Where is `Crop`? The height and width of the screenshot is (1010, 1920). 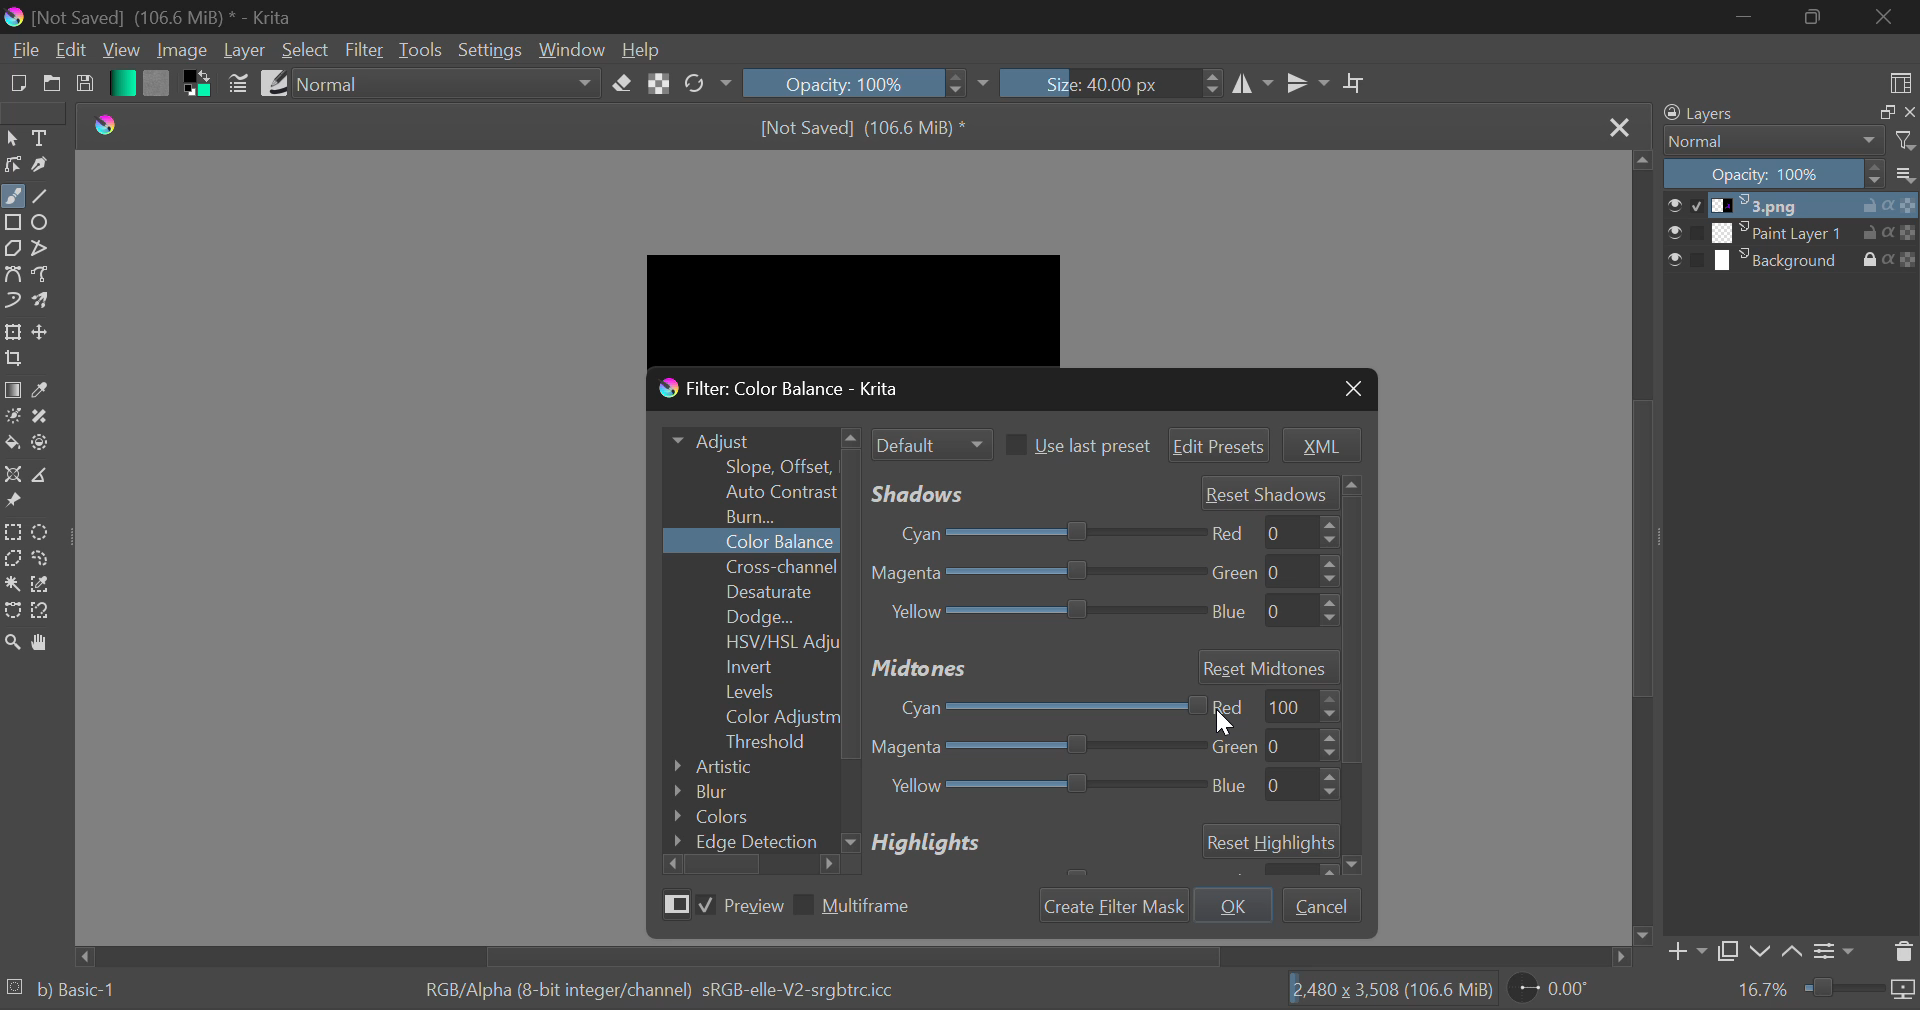 Crop is located at coordinates (16, 360).